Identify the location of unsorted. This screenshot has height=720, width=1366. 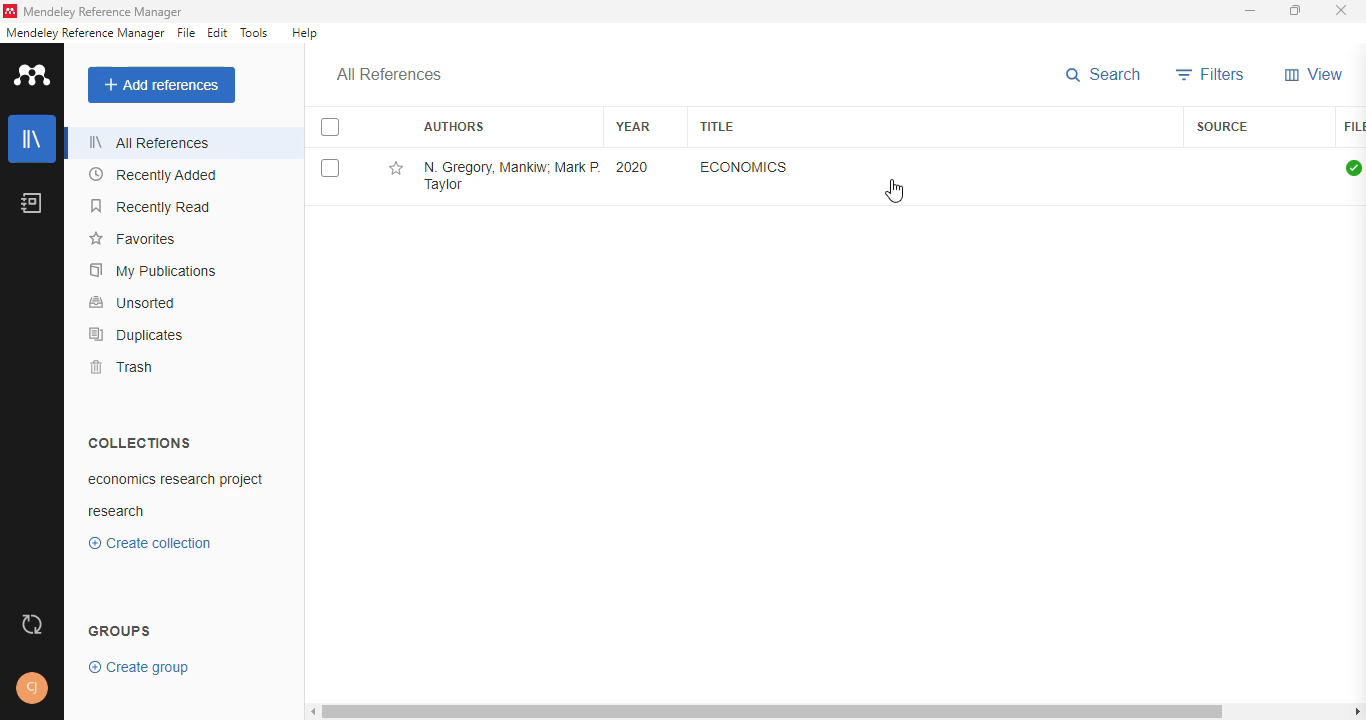
(132, 303).